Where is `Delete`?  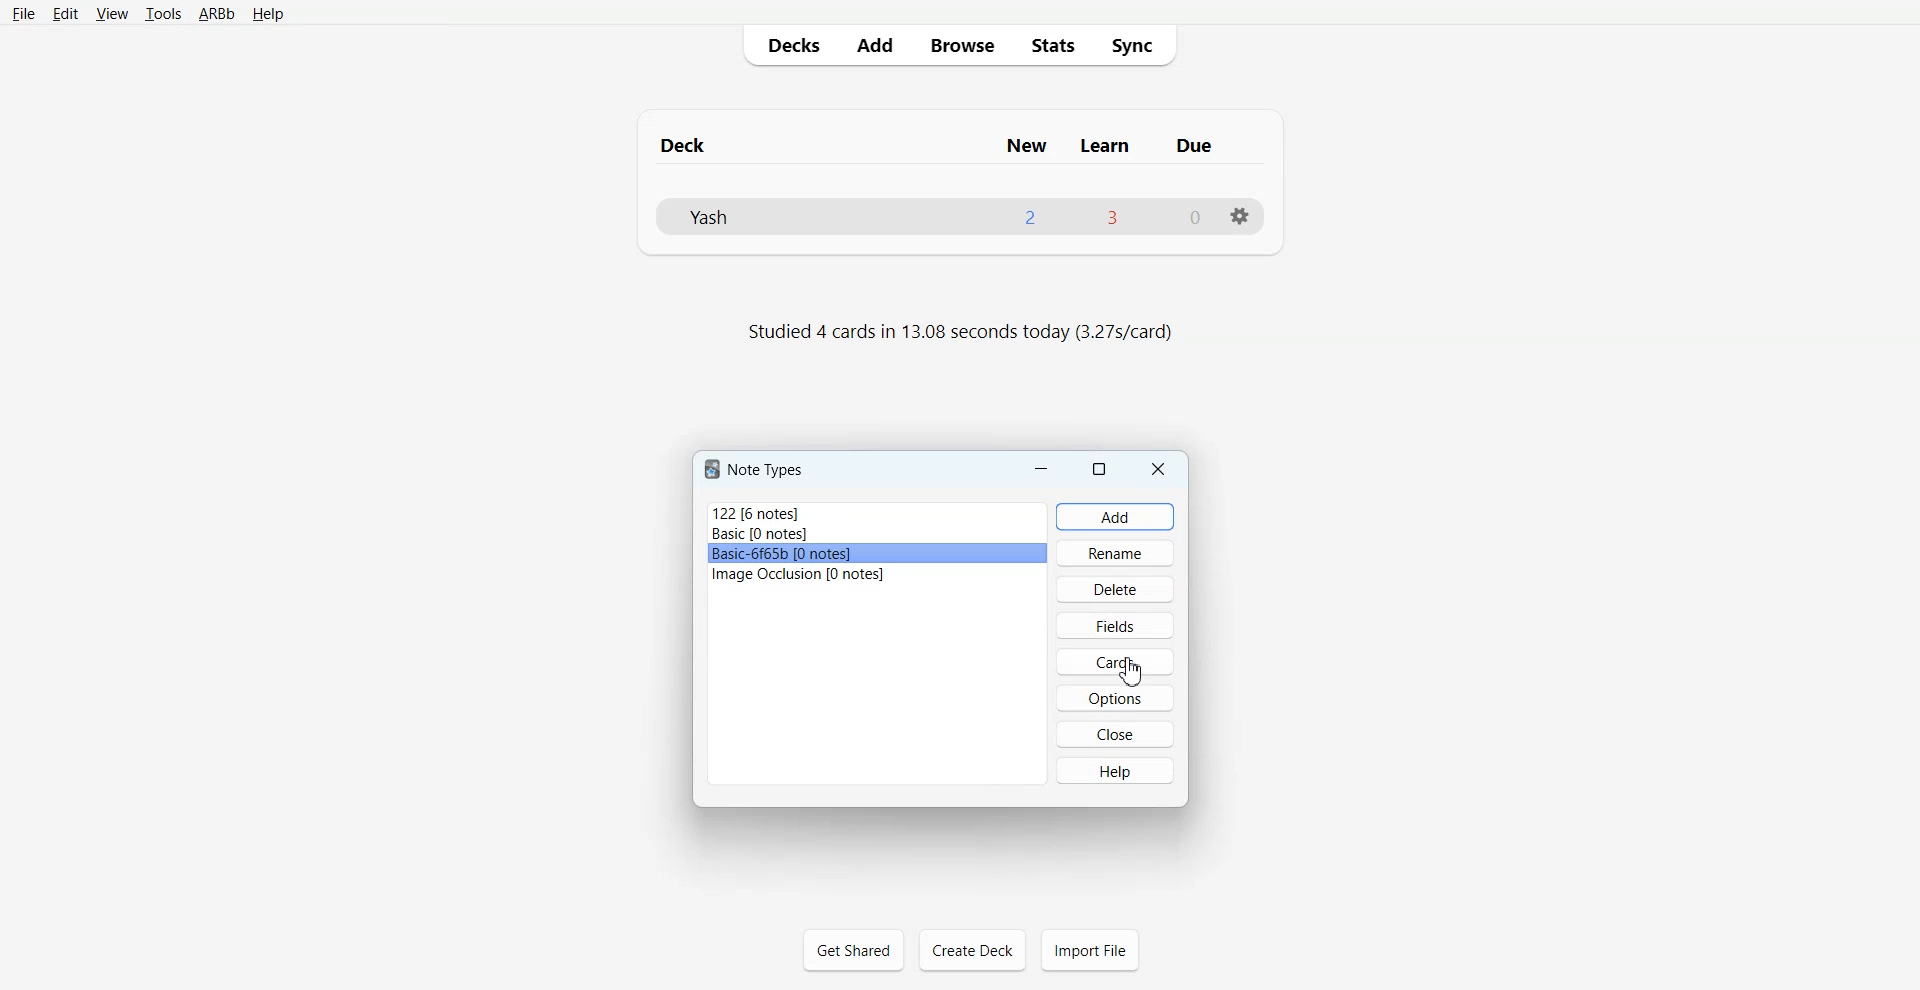 Delete is located at coordinates (1115, 588).